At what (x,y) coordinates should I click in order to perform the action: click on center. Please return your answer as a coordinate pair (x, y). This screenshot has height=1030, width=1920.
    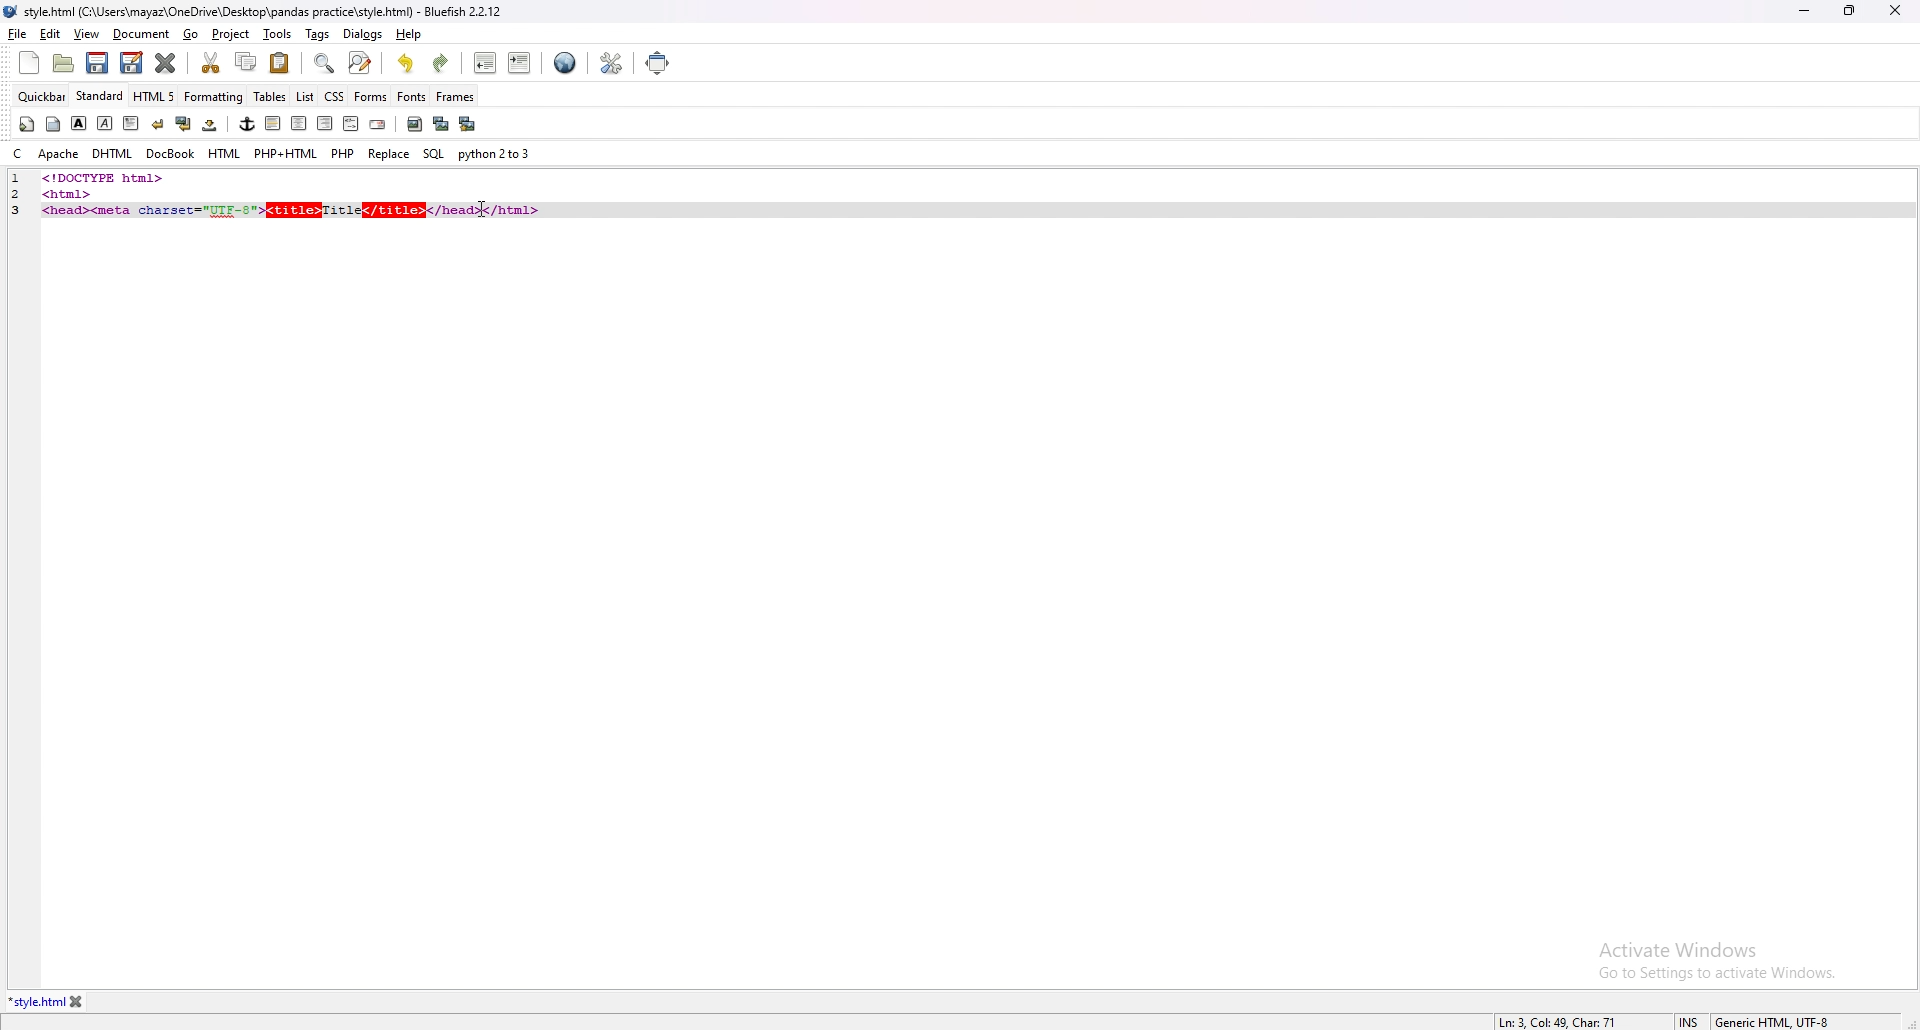
    Looking at the image, I should click on (298, 124).